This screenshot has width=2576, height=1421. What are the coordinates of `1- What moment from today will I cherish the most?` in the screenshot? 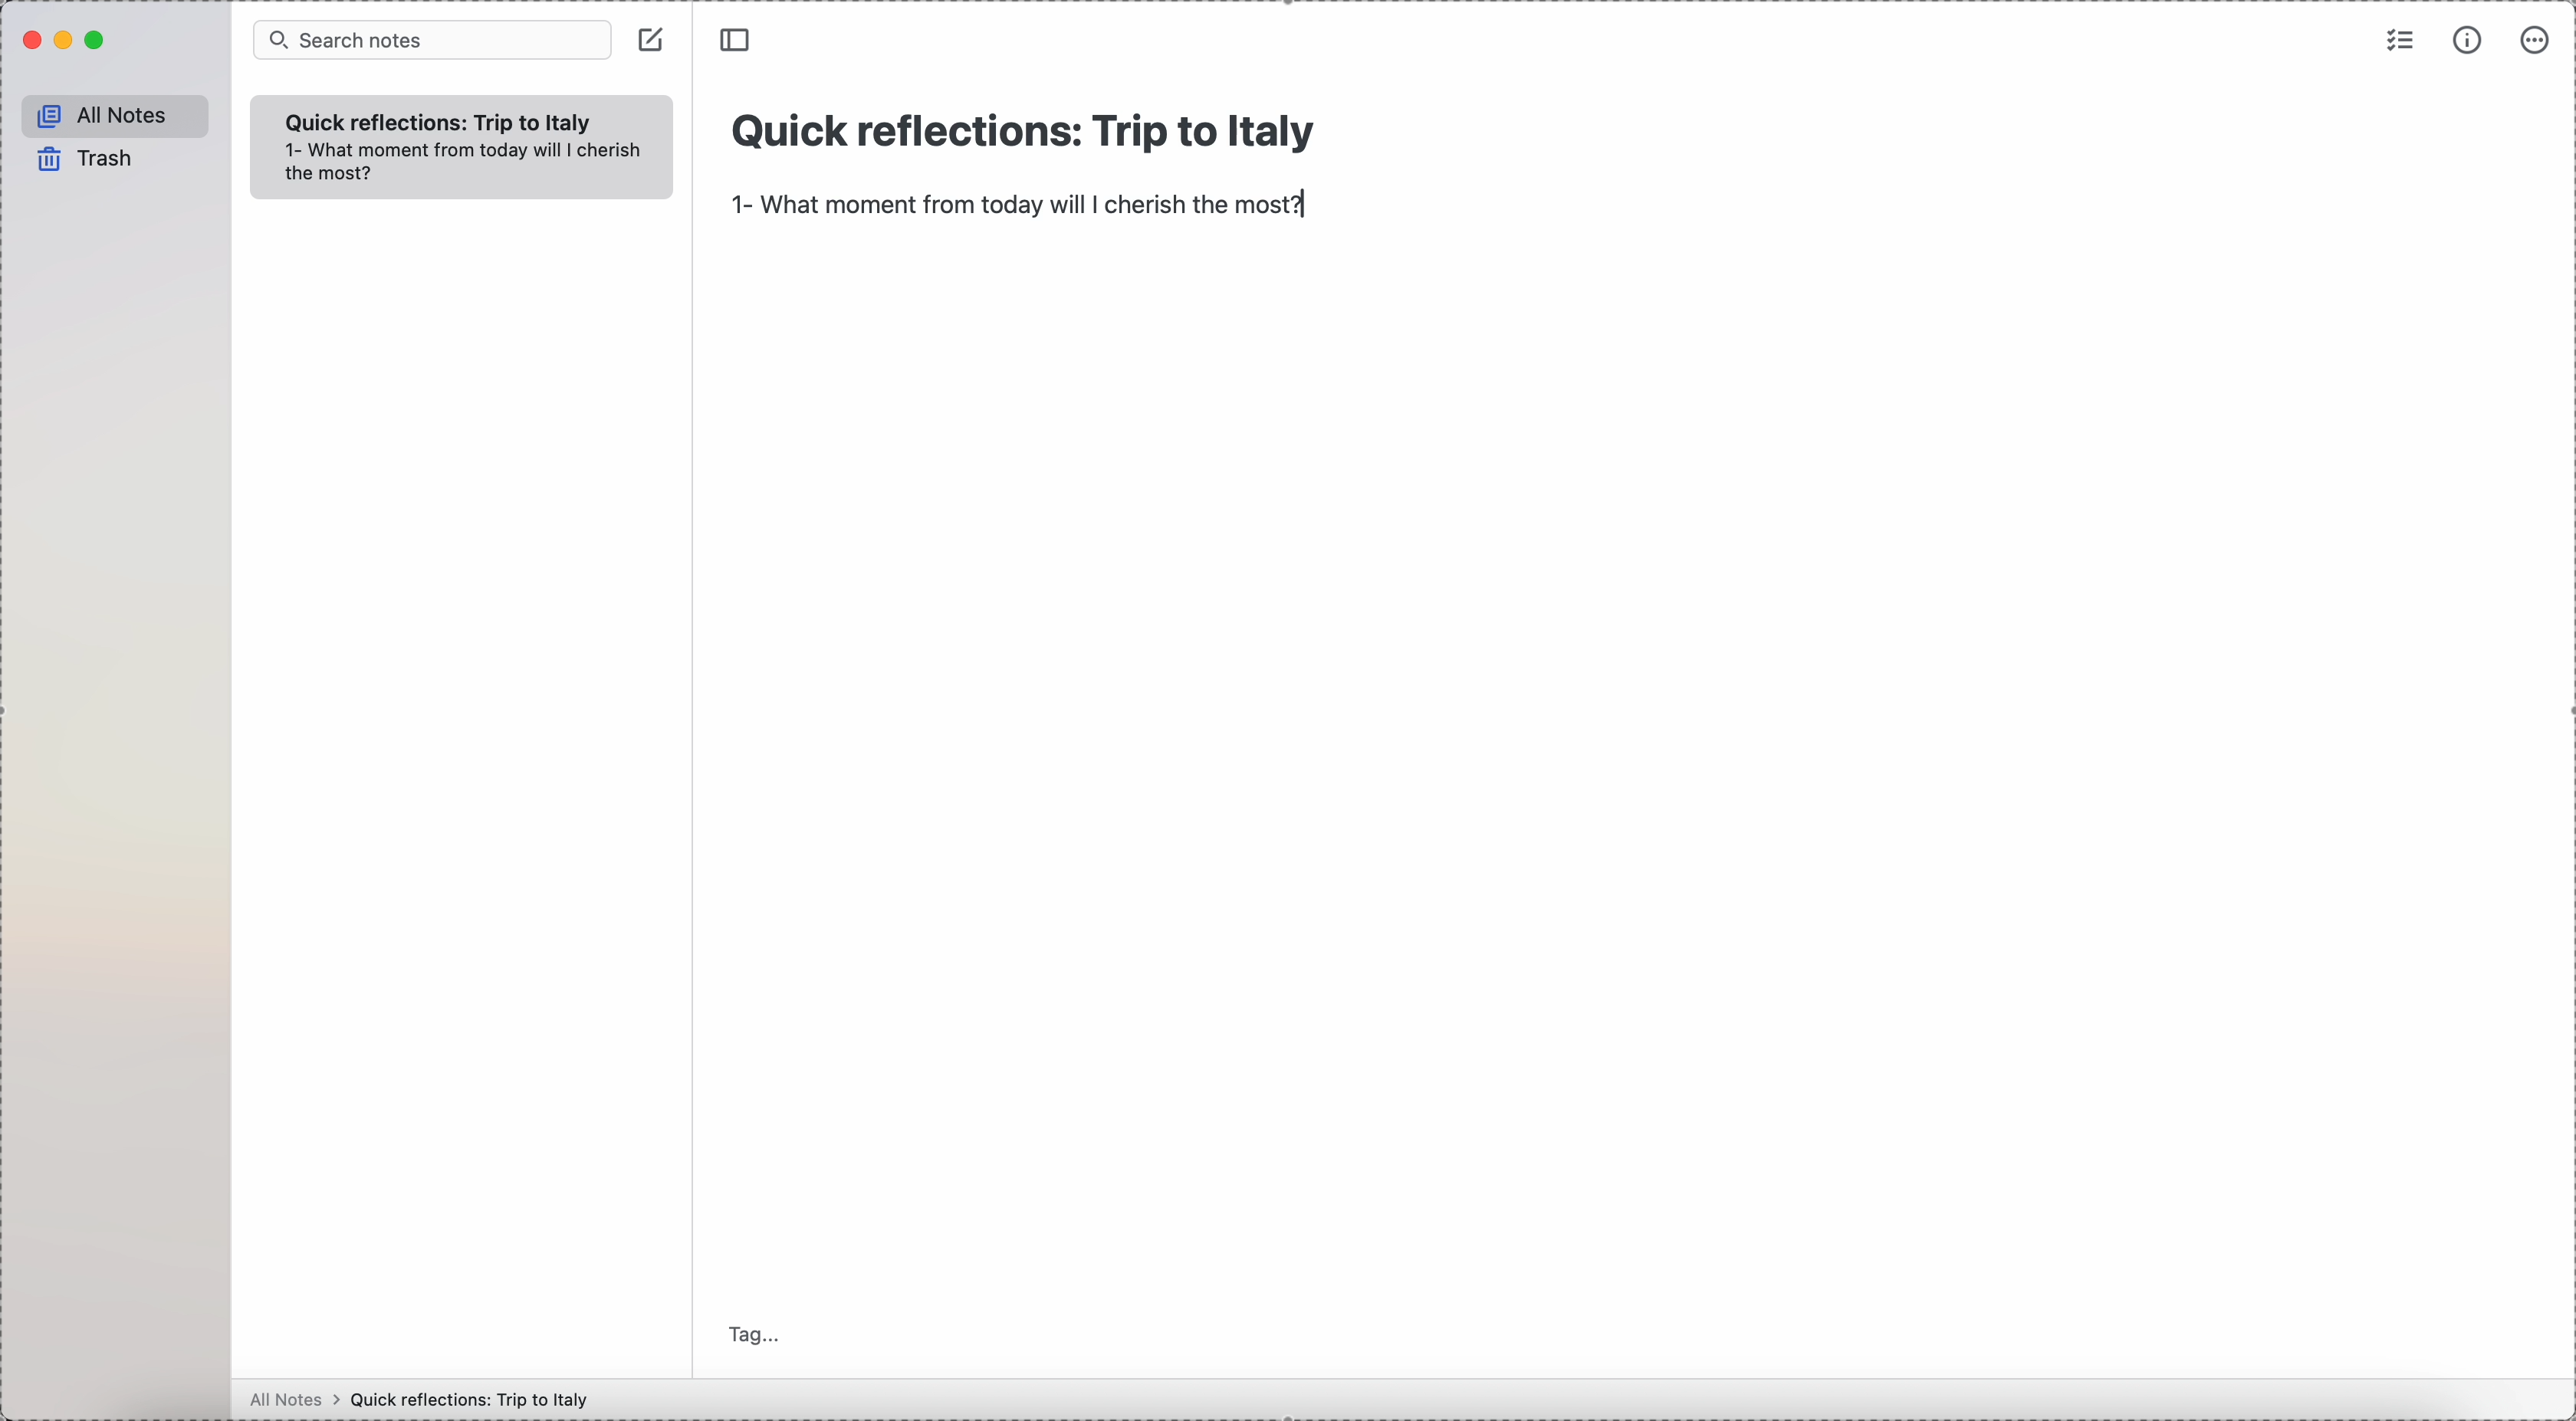 It's located at (465, 166).